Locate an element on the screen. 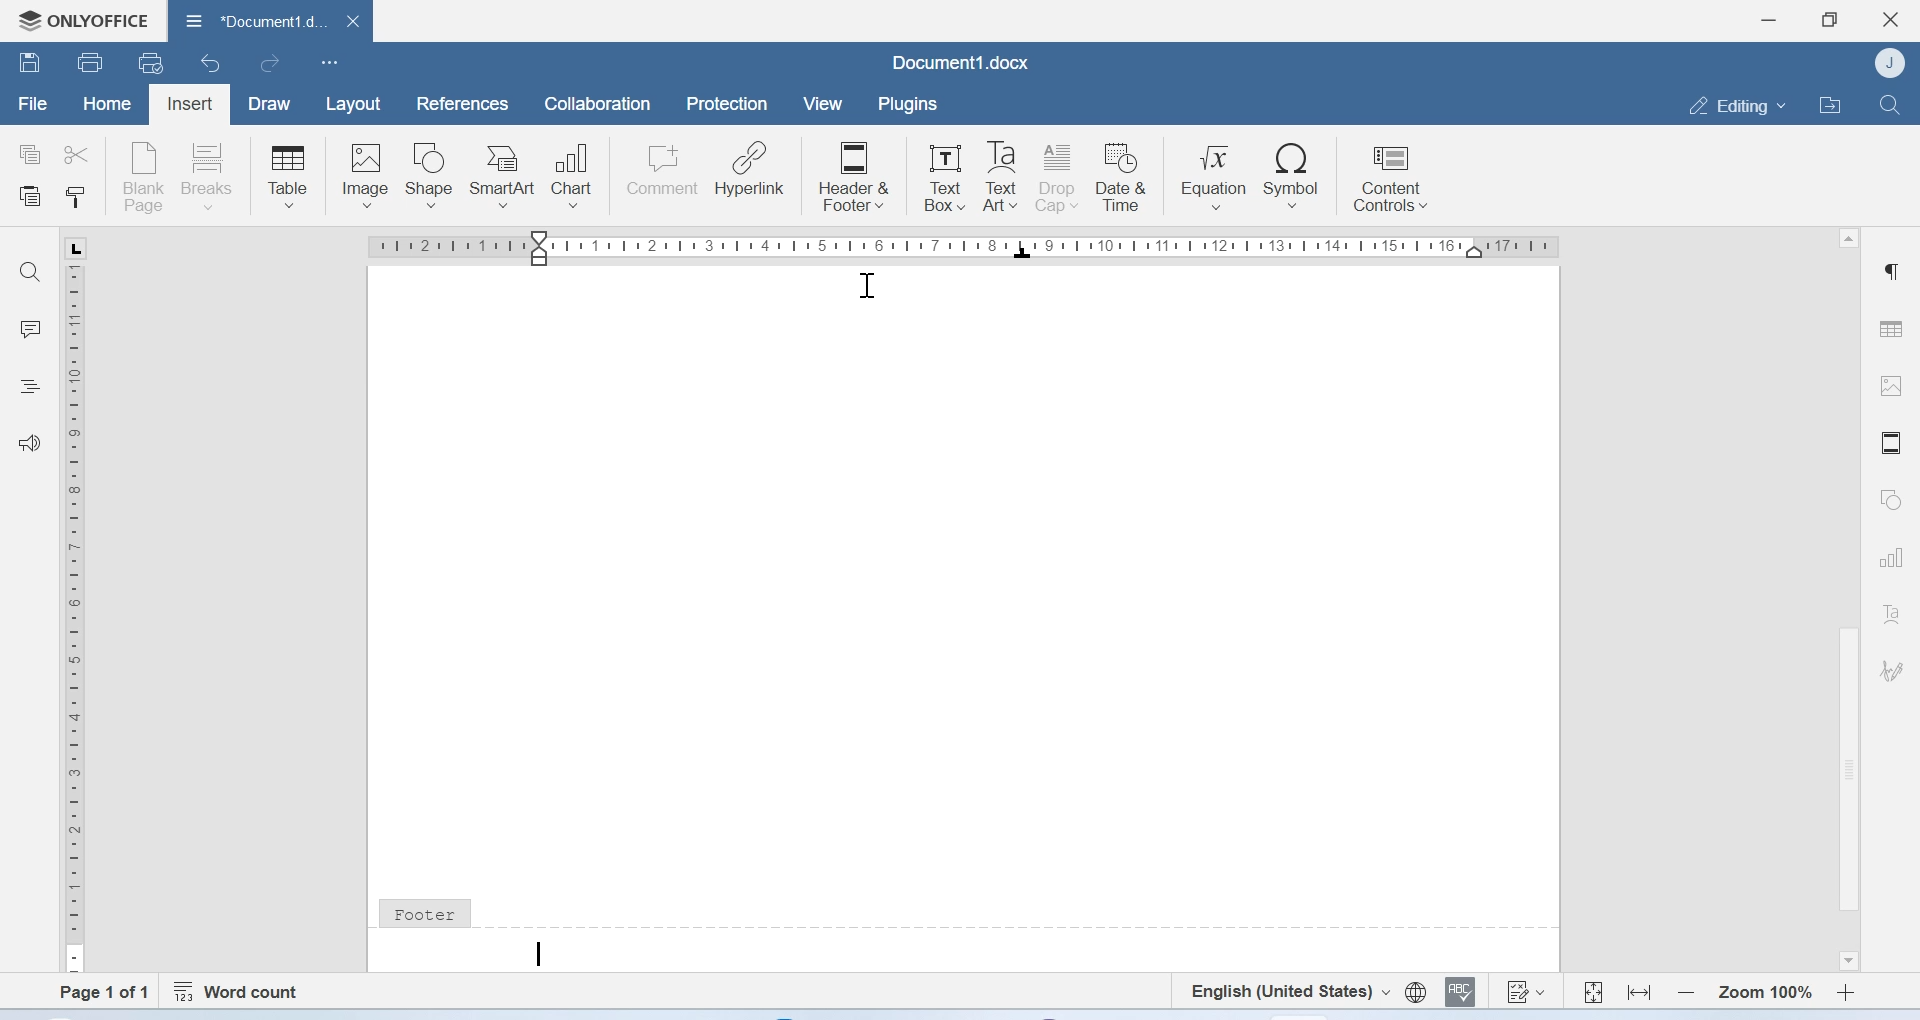 Image resolution: width=1920 pixels, height=1020 pixels. Text Art is located at coordinates (1001, 178).